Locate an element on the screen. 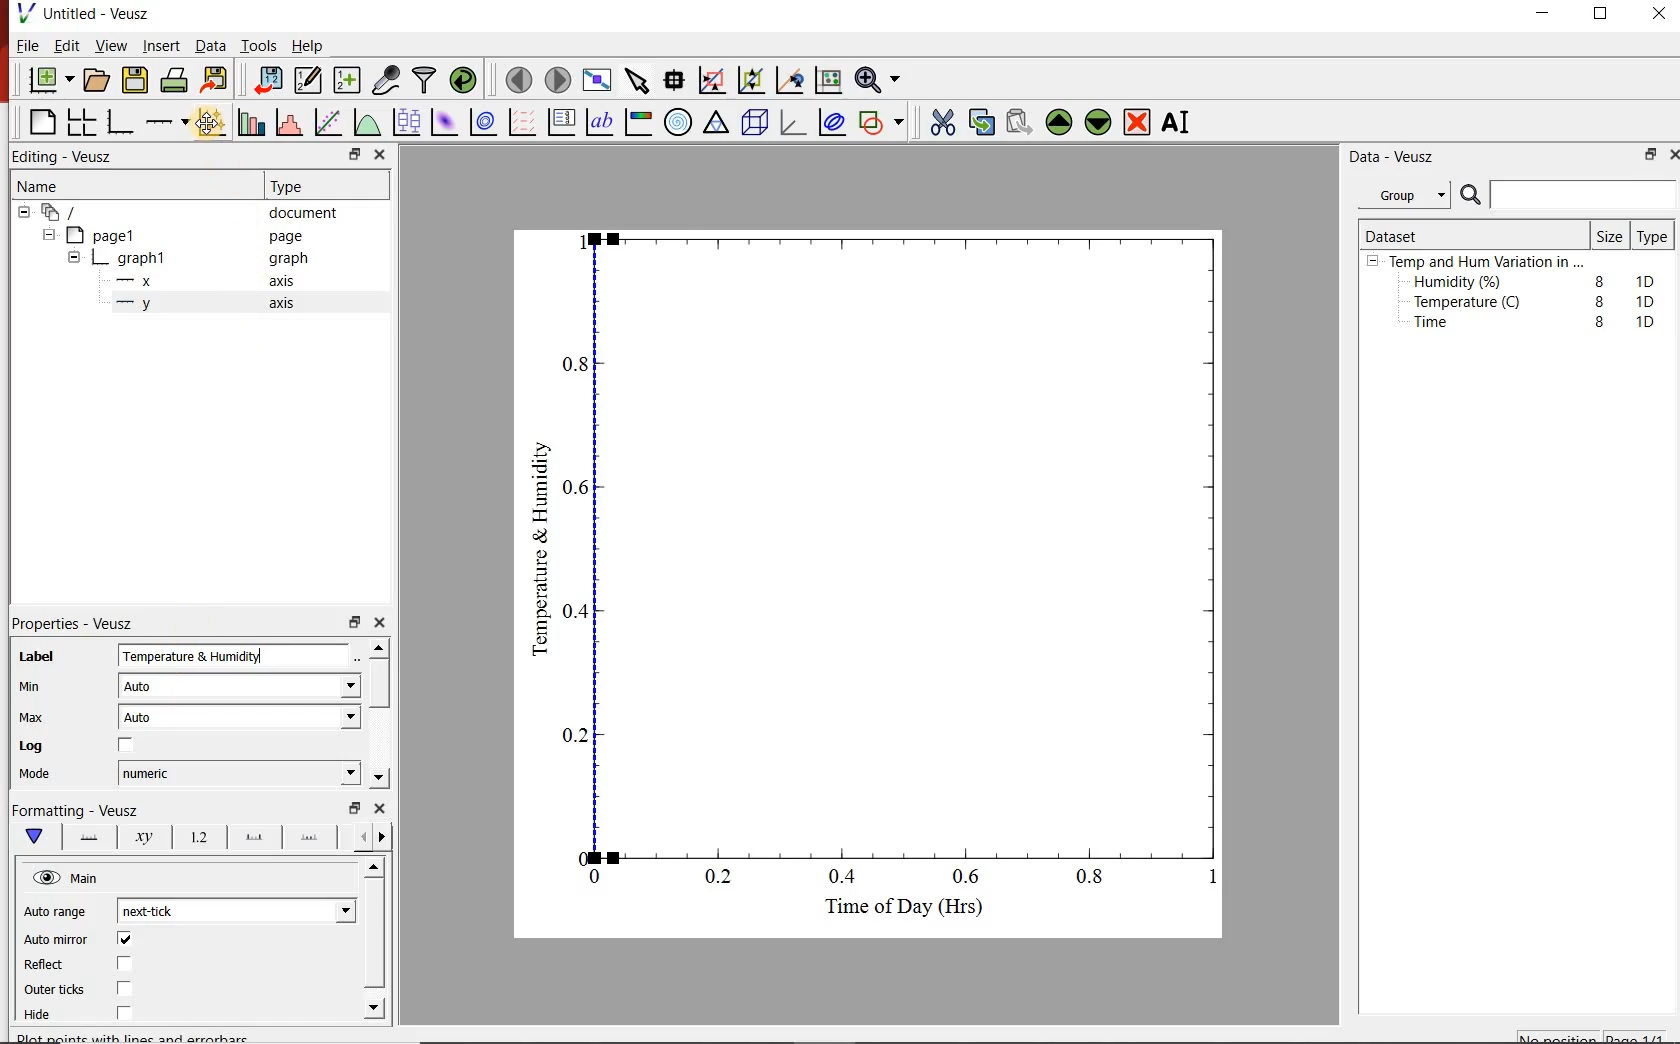 The image size is (1680, 1044). close is located at coordinates (381, 154).